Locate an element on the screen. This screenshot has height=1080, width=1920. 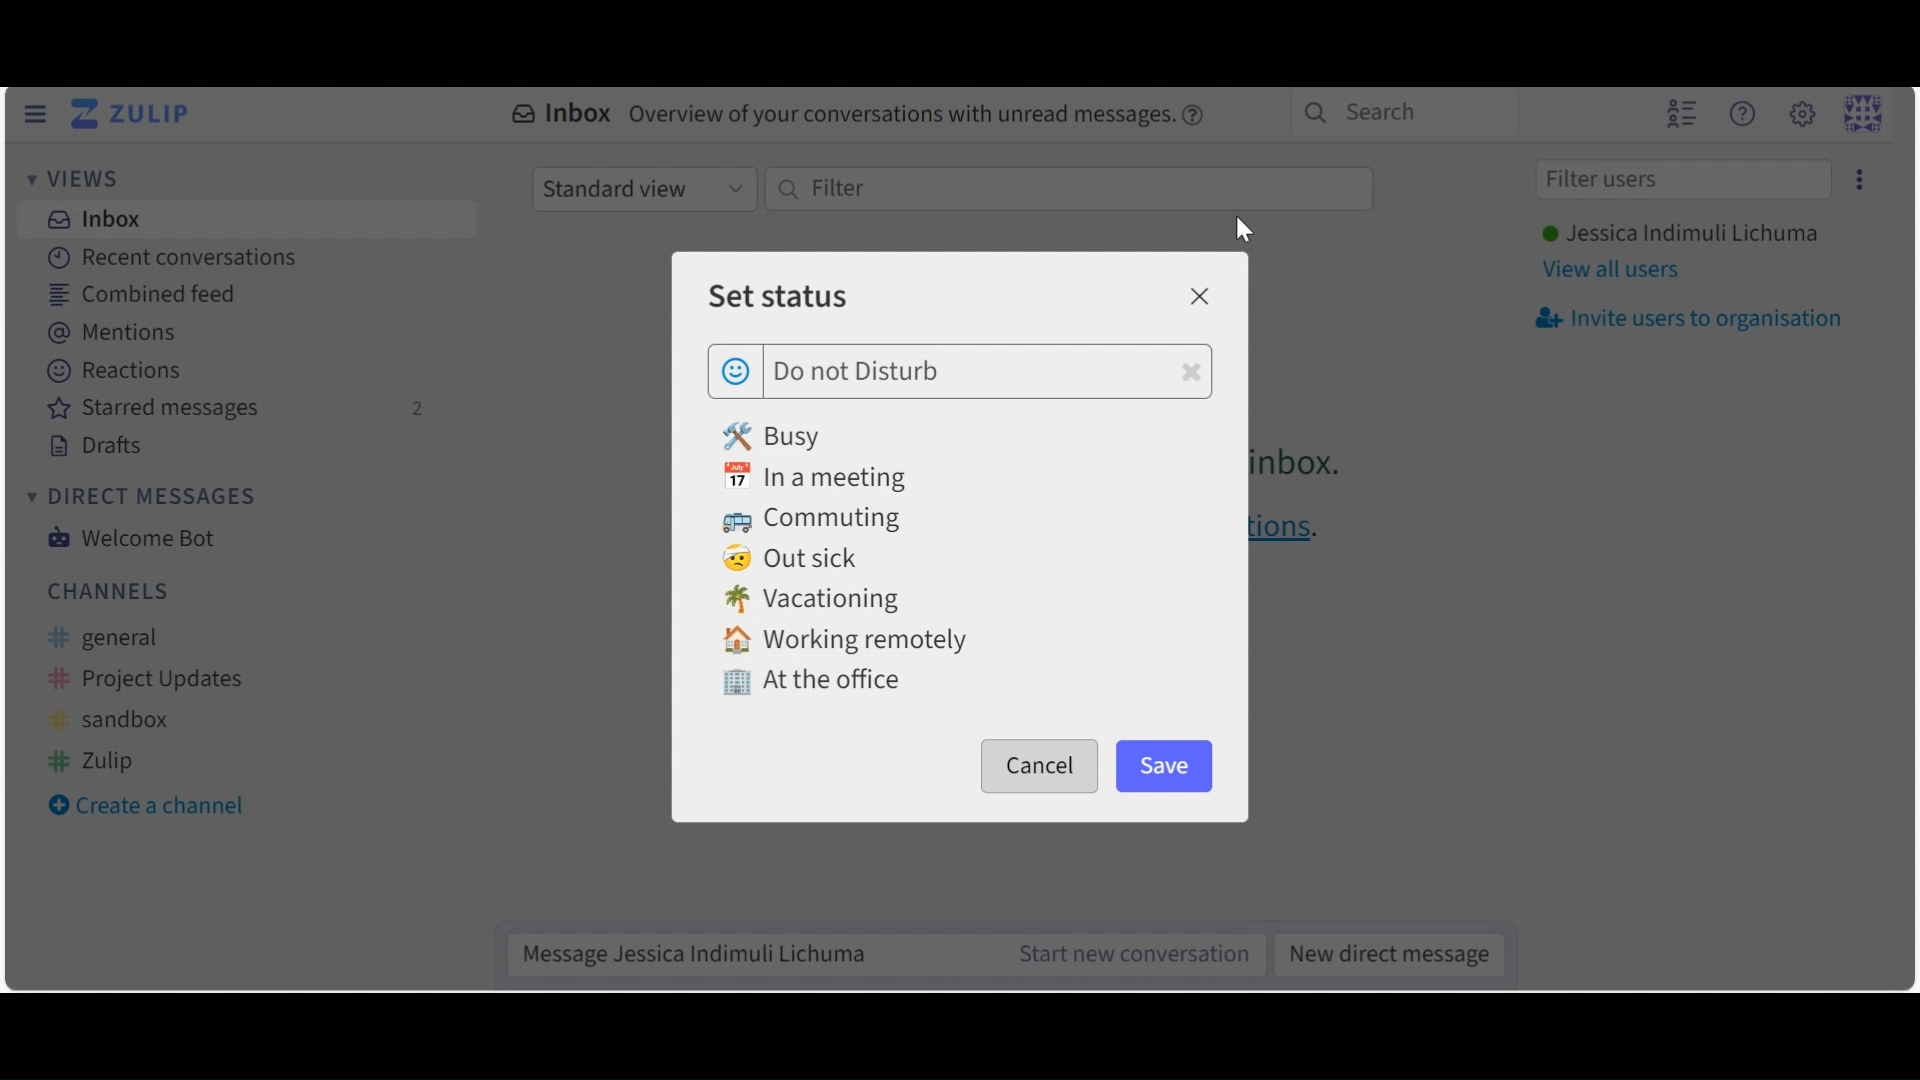
Invite users to your organisation is located at coordinates (1687, 319).